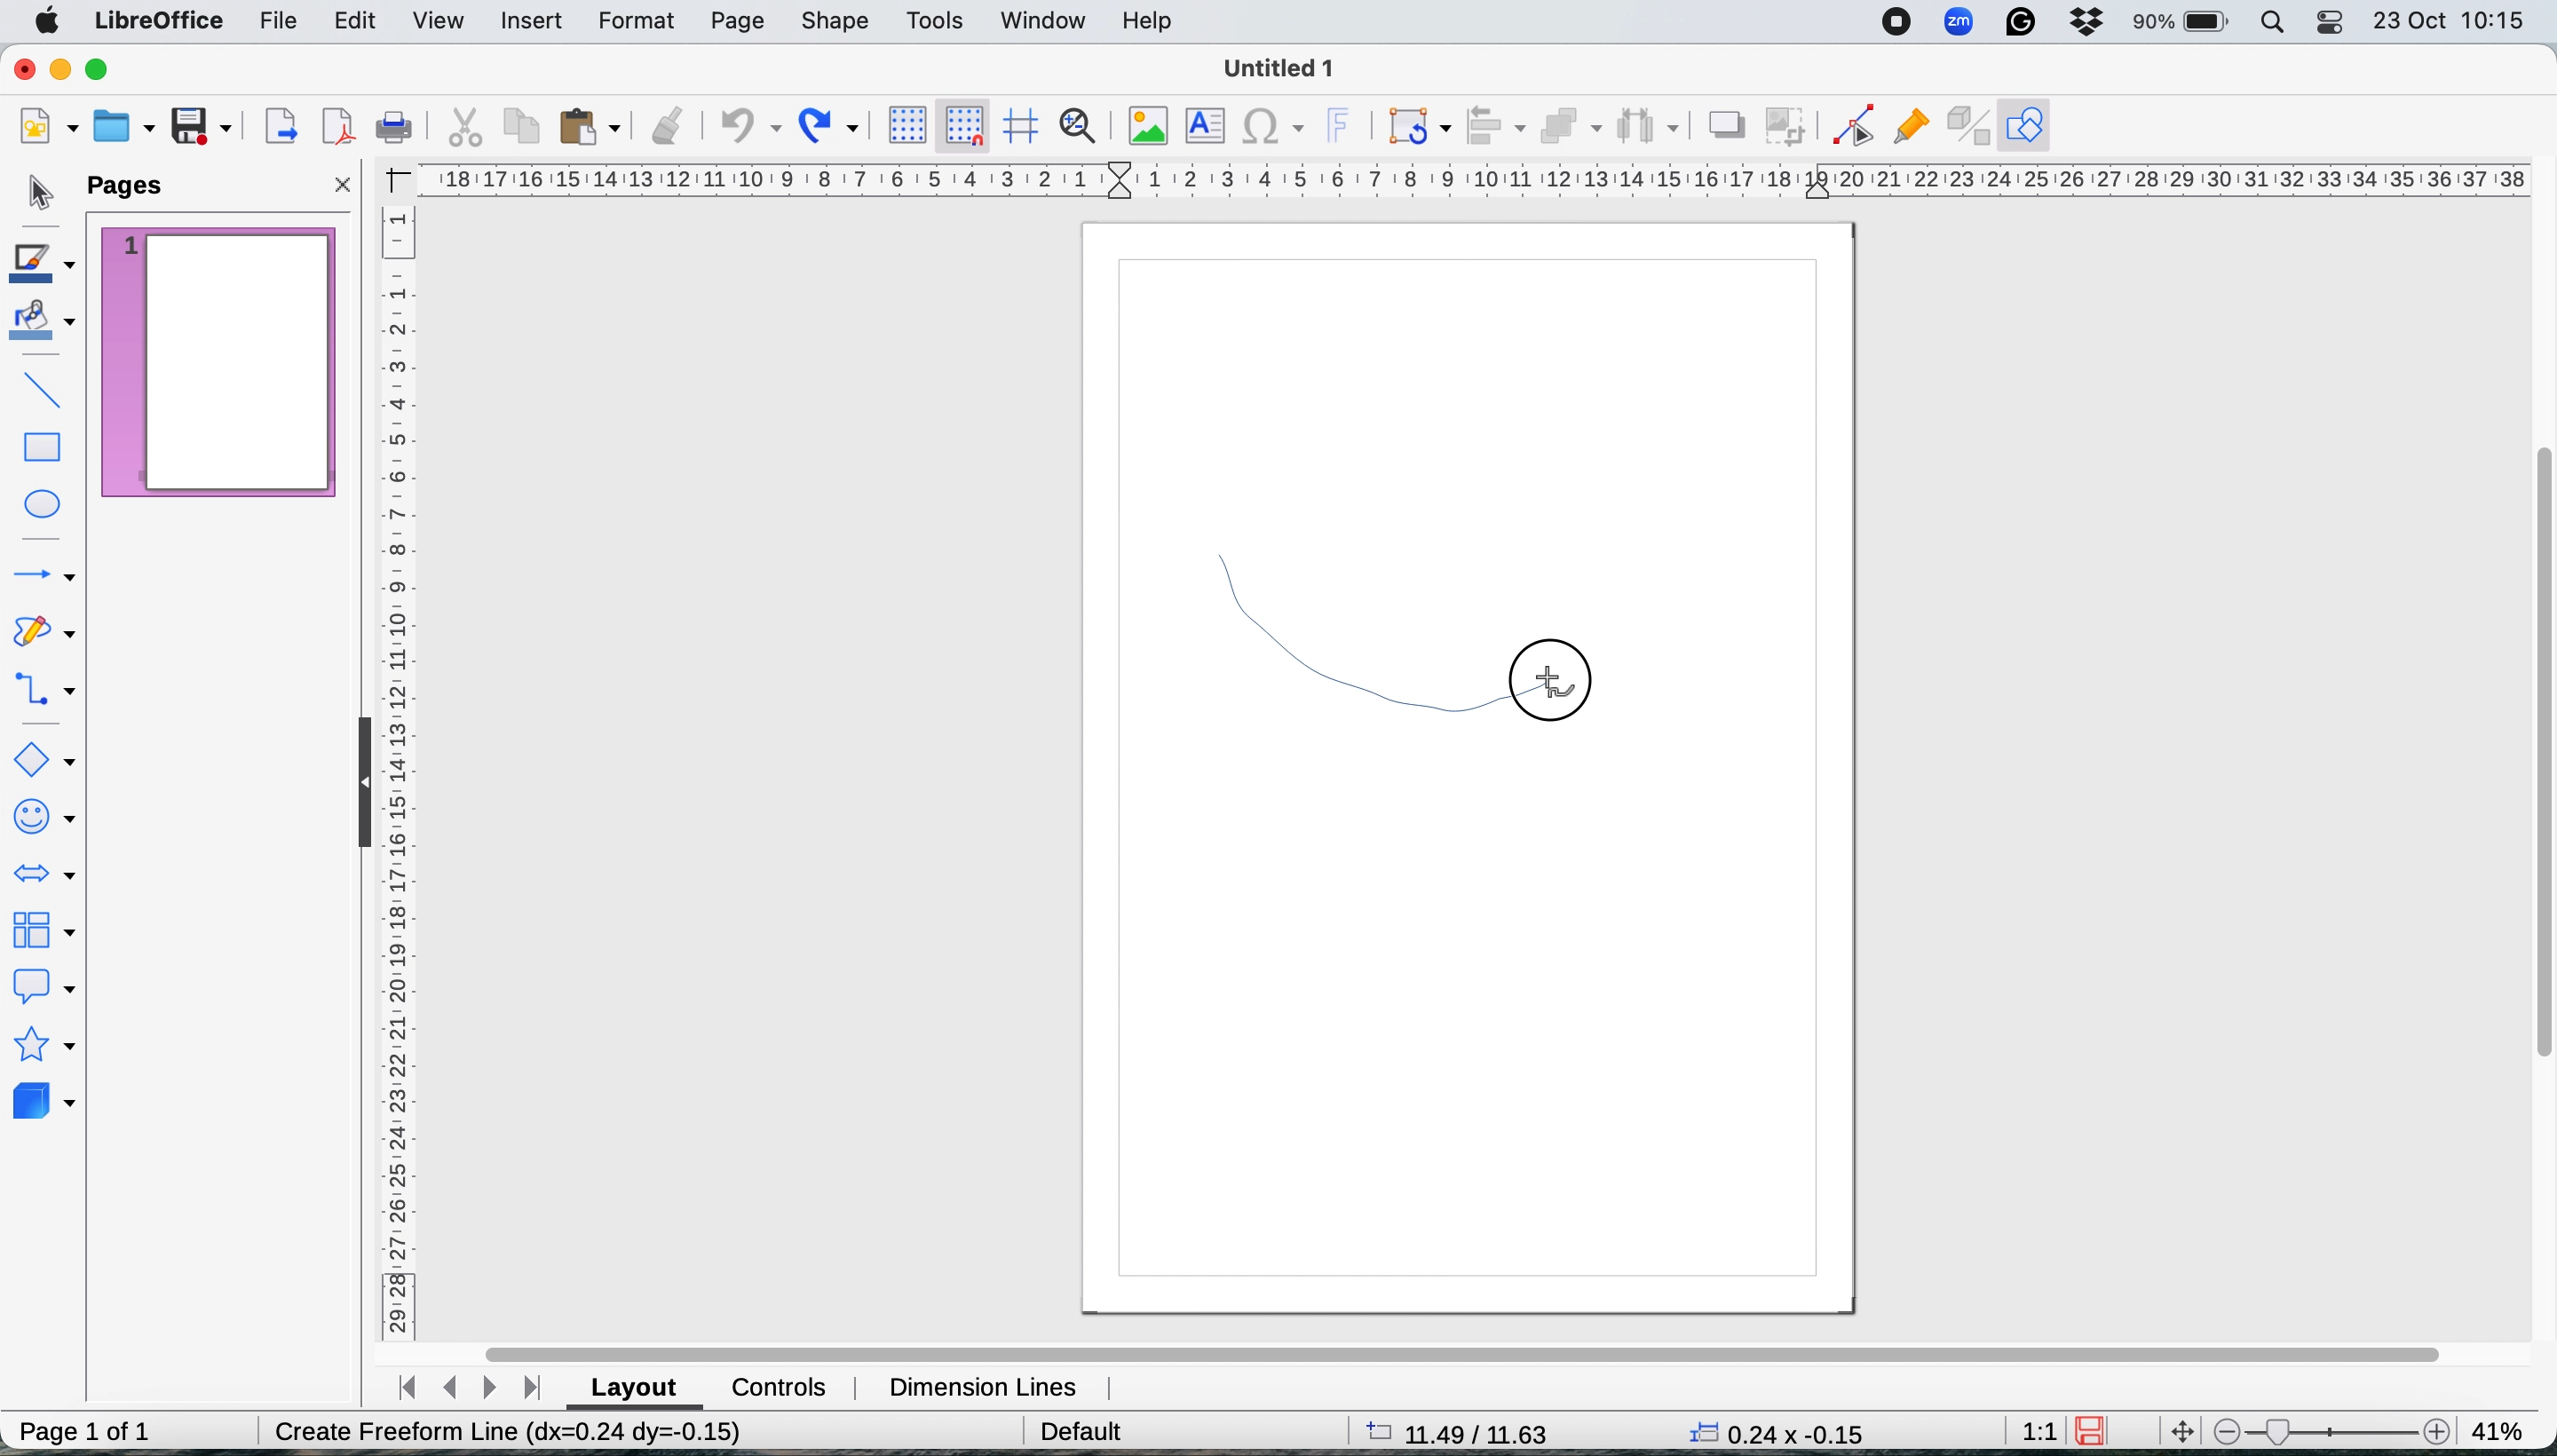  Describe the element at coordinates (48, 934) in the screenshot. I see `flowchart` at that location.